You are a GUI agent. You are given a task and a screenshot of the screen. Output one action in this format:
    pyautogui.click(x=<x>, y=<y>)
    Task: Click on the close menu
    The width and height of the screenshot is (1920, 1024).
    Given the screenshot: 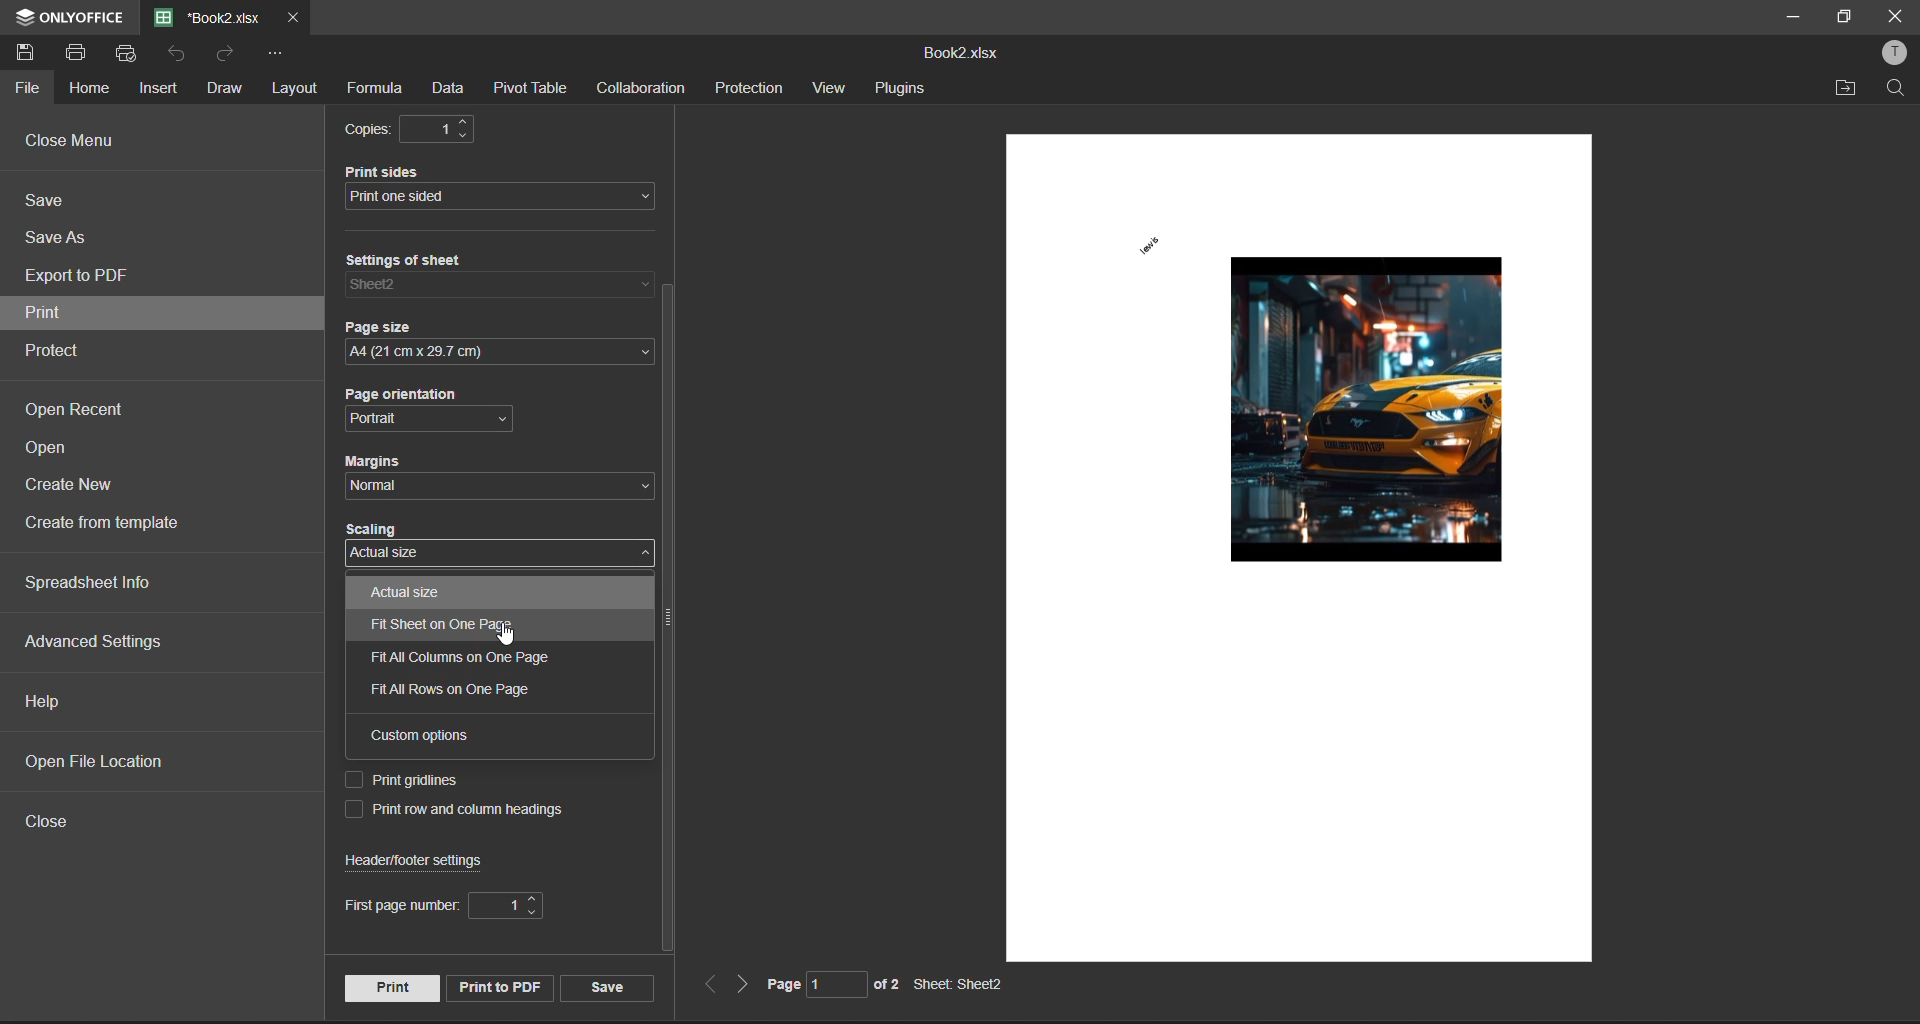 What is the action you would take?
    pyautogui.click(x=78, y=143)
    